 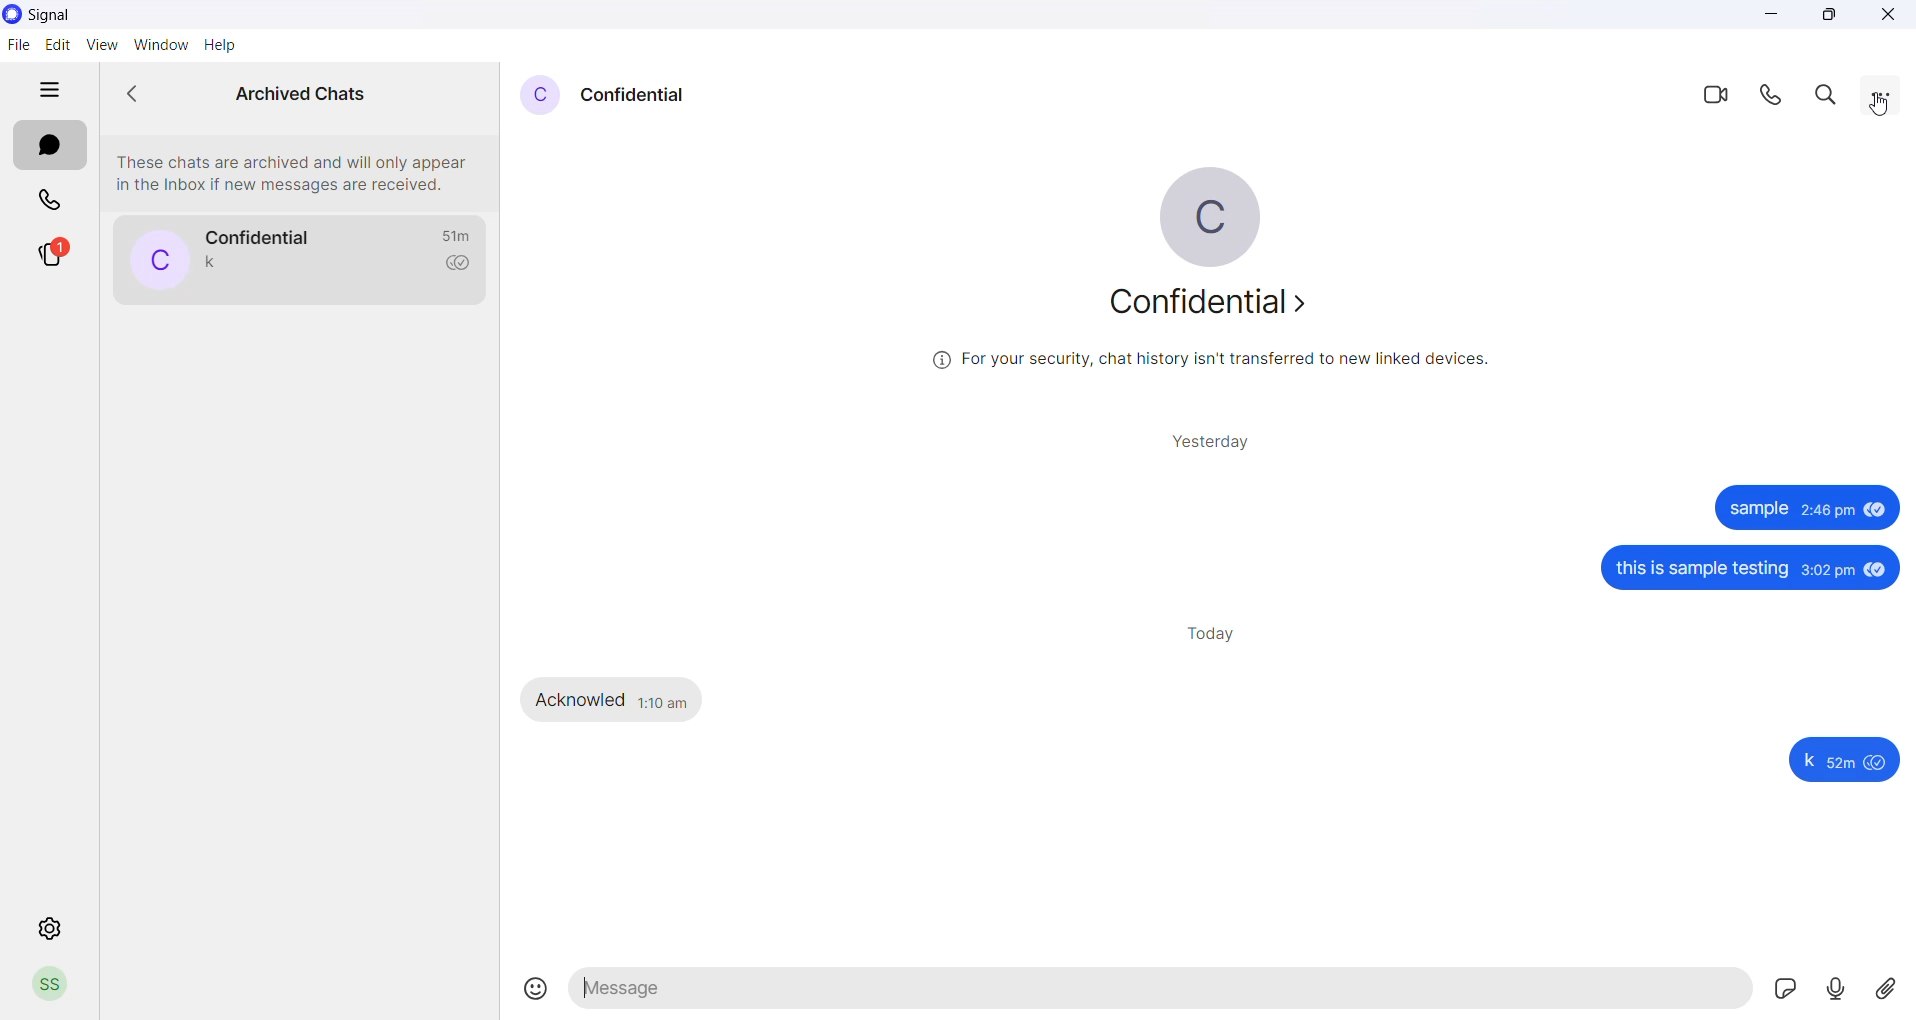 I want to click on last message timeframe , so click(x=458, y=234).